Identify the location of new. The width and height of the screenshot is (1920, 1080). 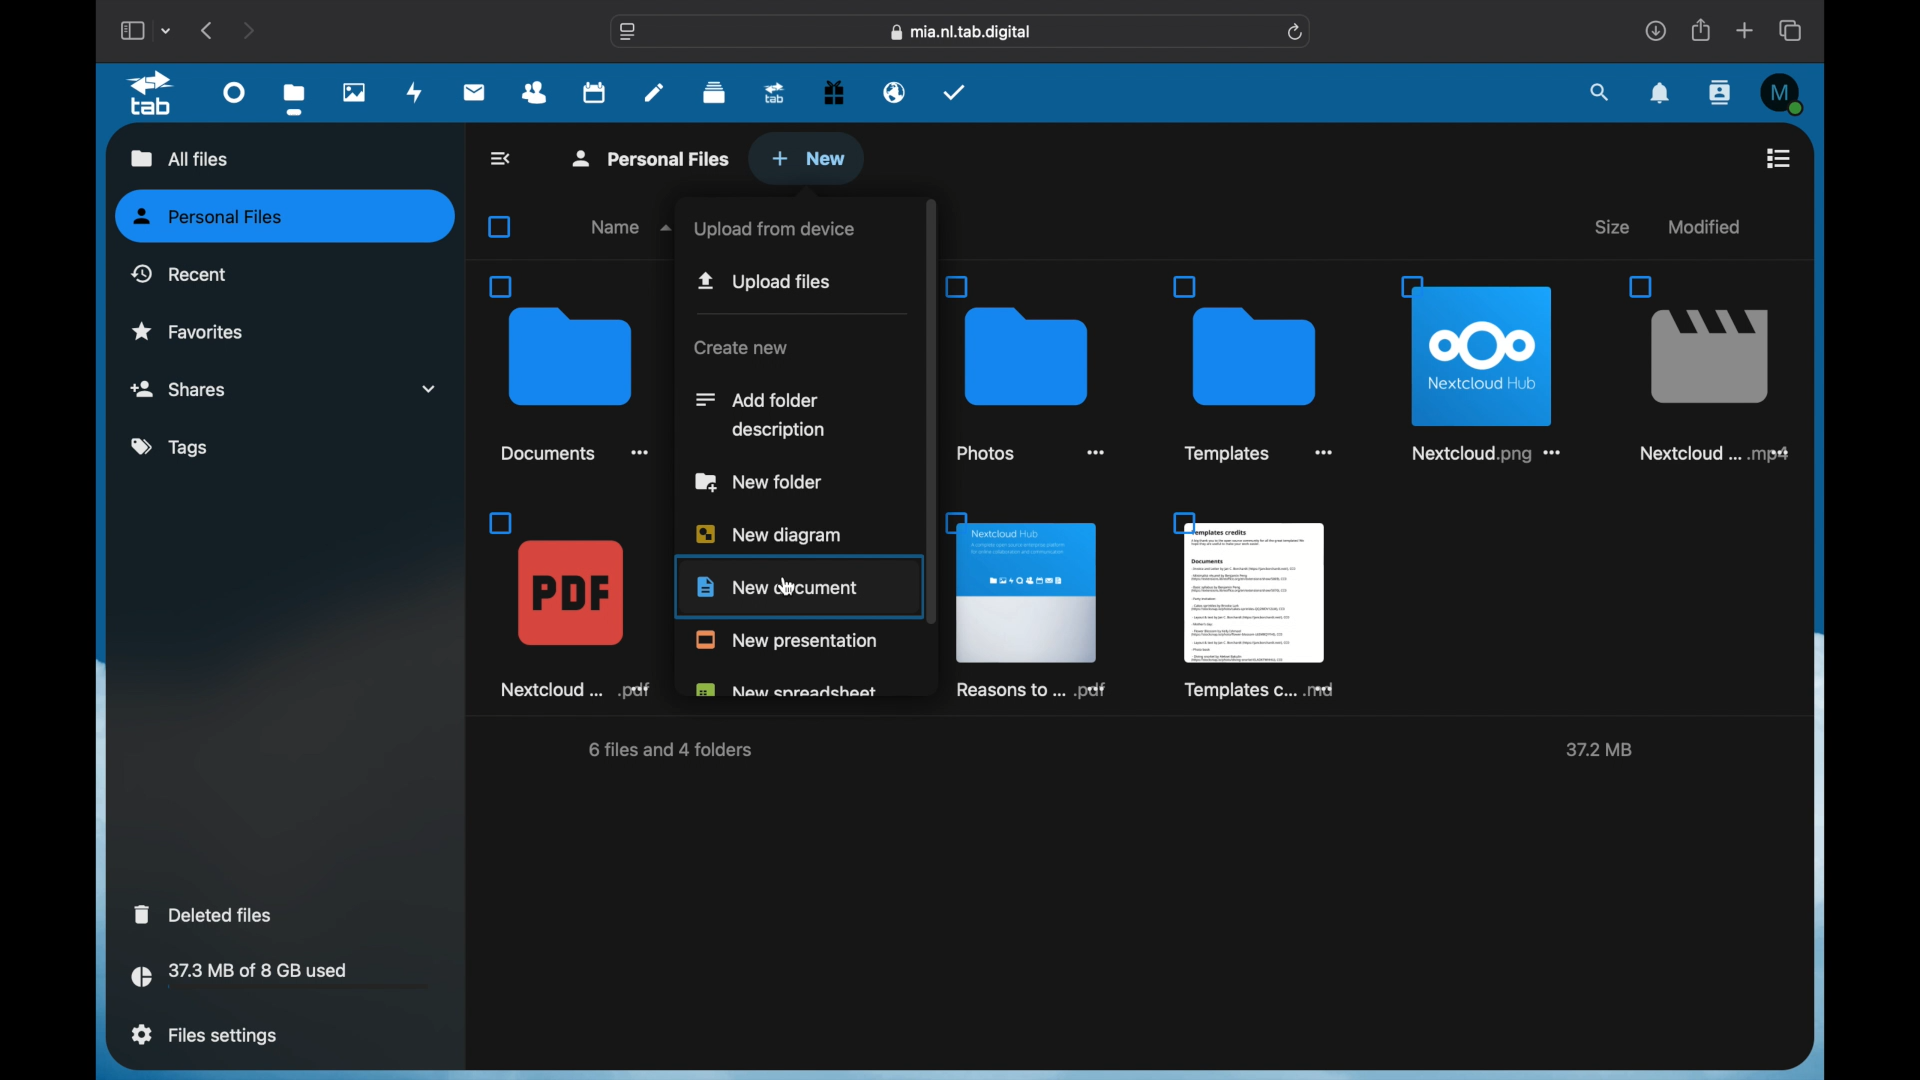
(809, 159).